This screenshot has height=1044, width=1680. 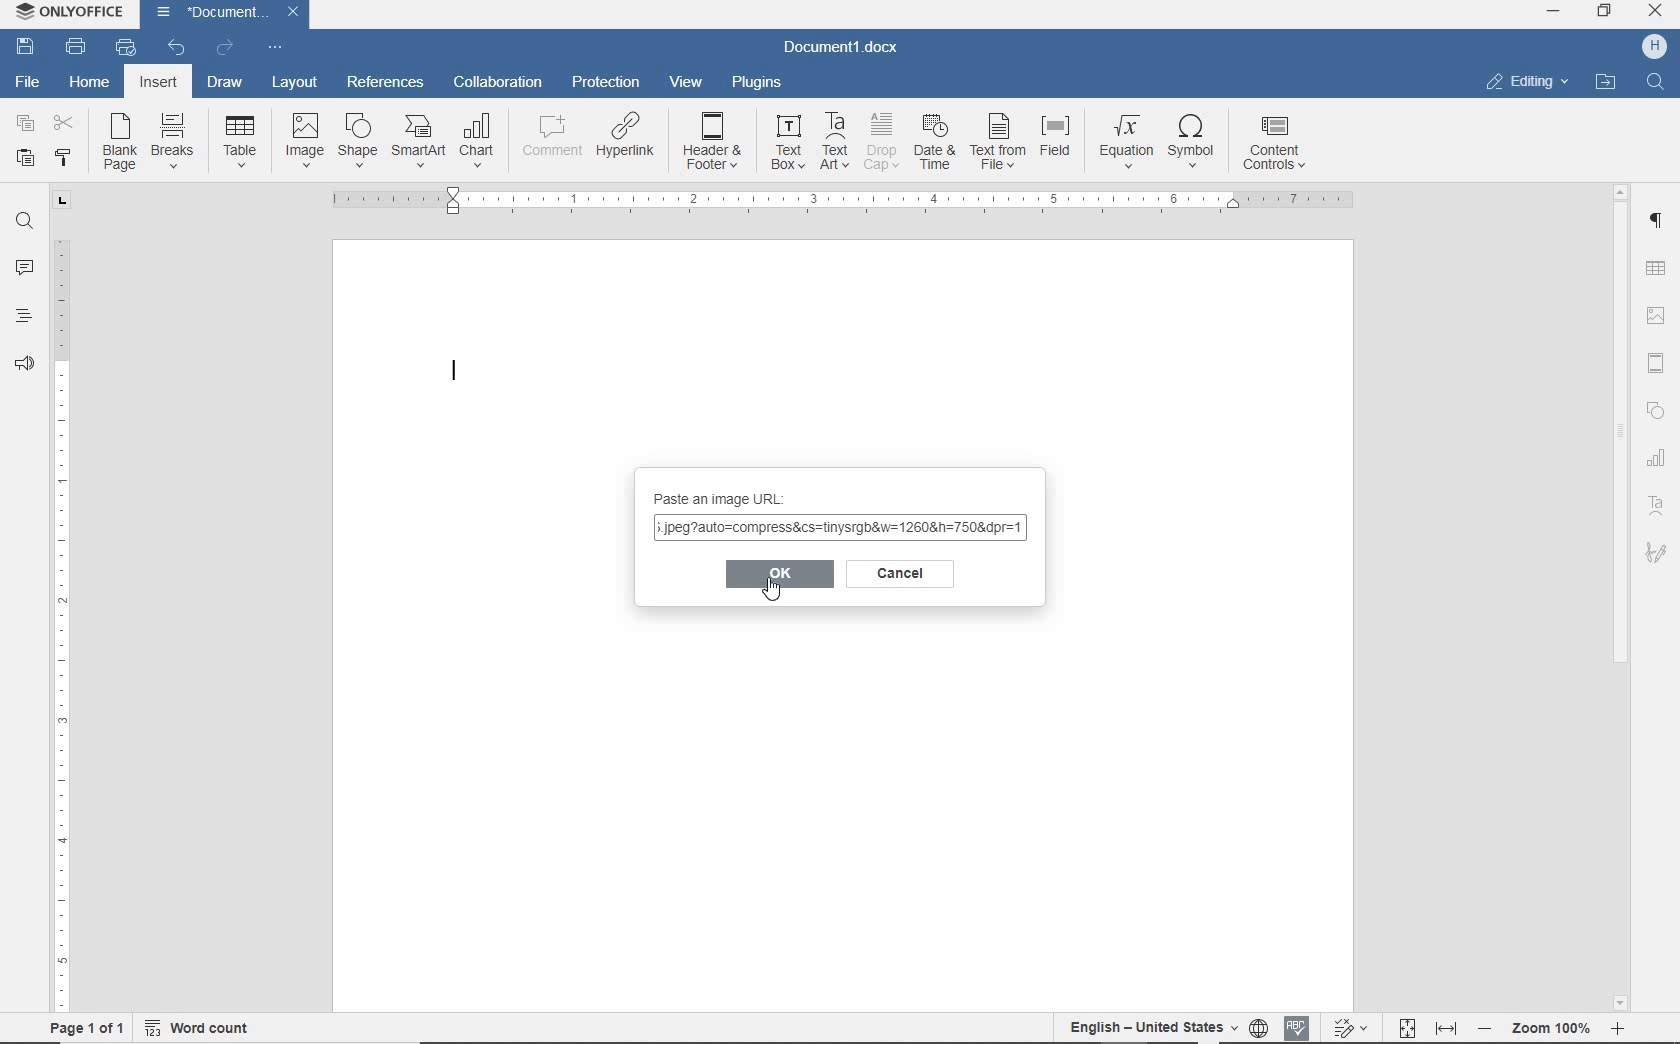 What do you see at coordinates (24, 269) in the screenshot?
I see `comments` at bounding box center [24, 269].